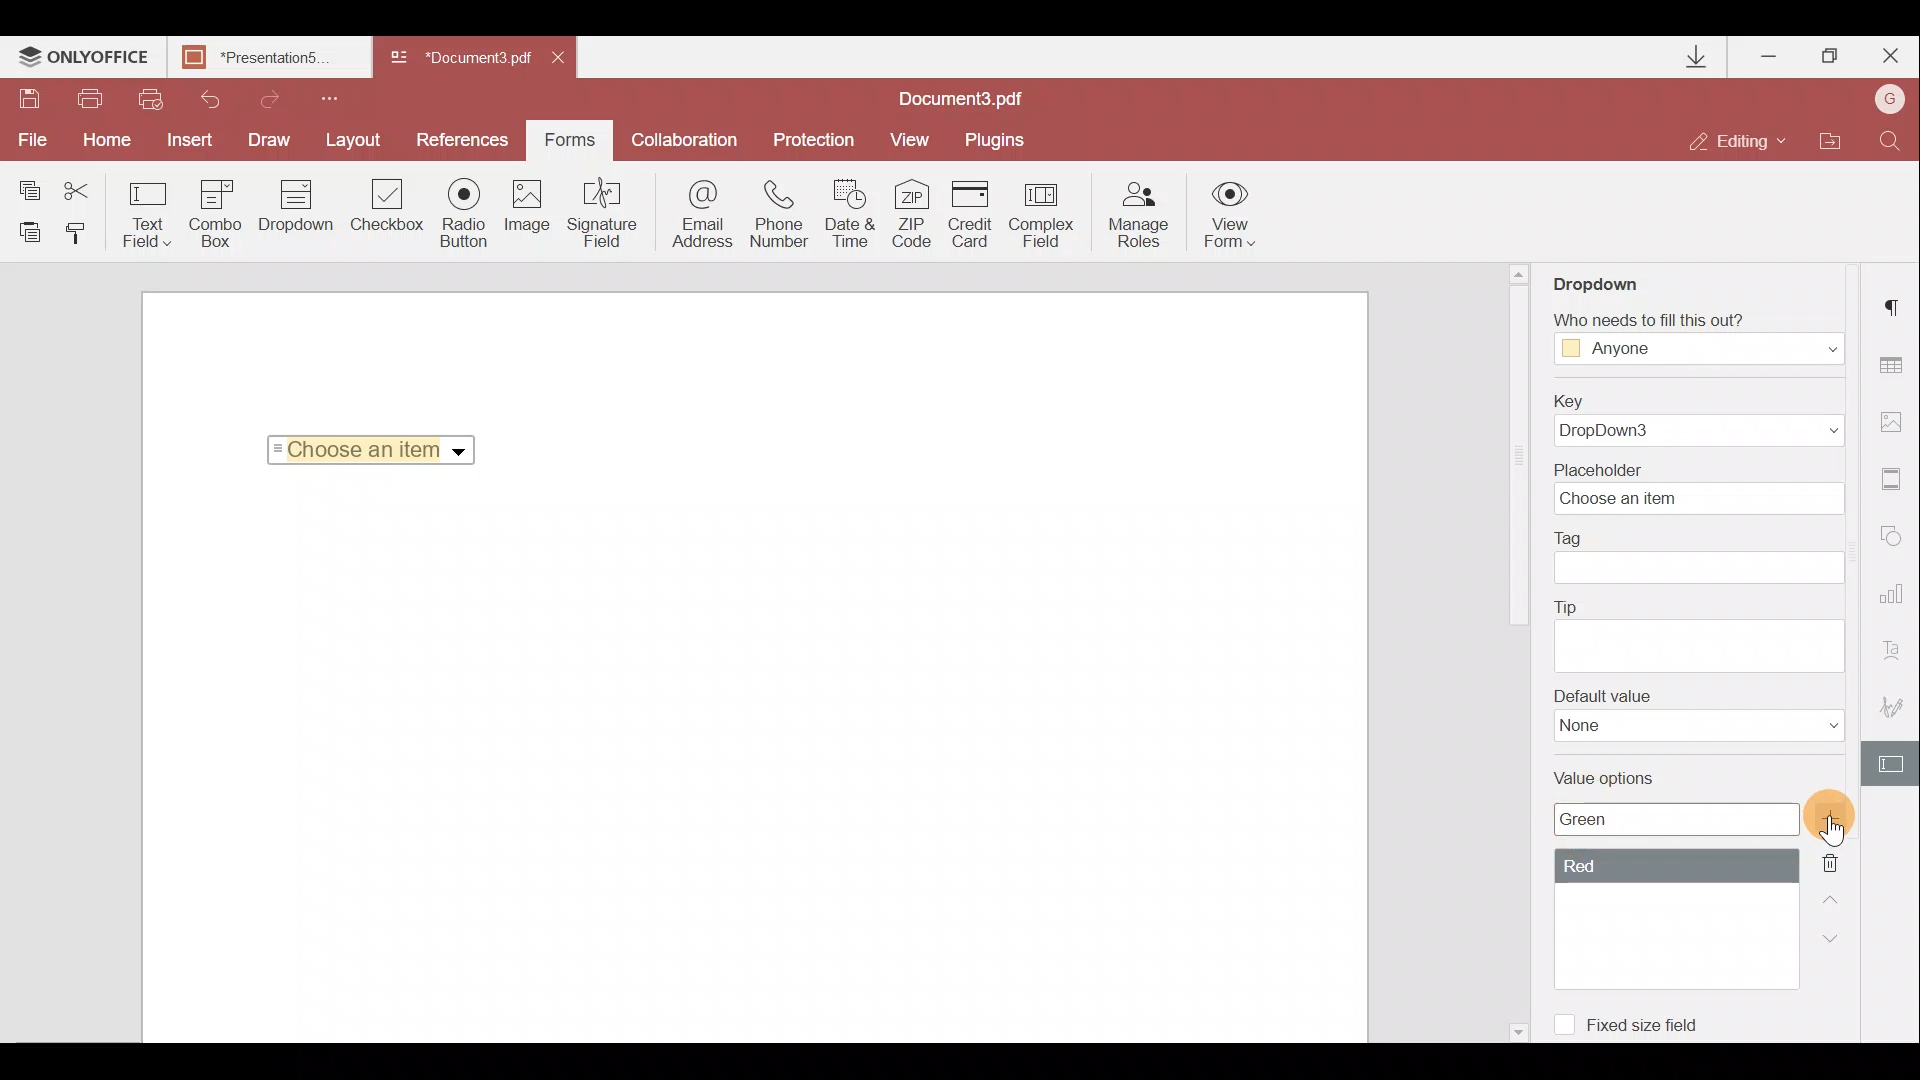 The height and width of the screenshot is (1080, 1920). Describe the element at coordinates (973, 212) in the screenshot. I see `Credit card` at that location.